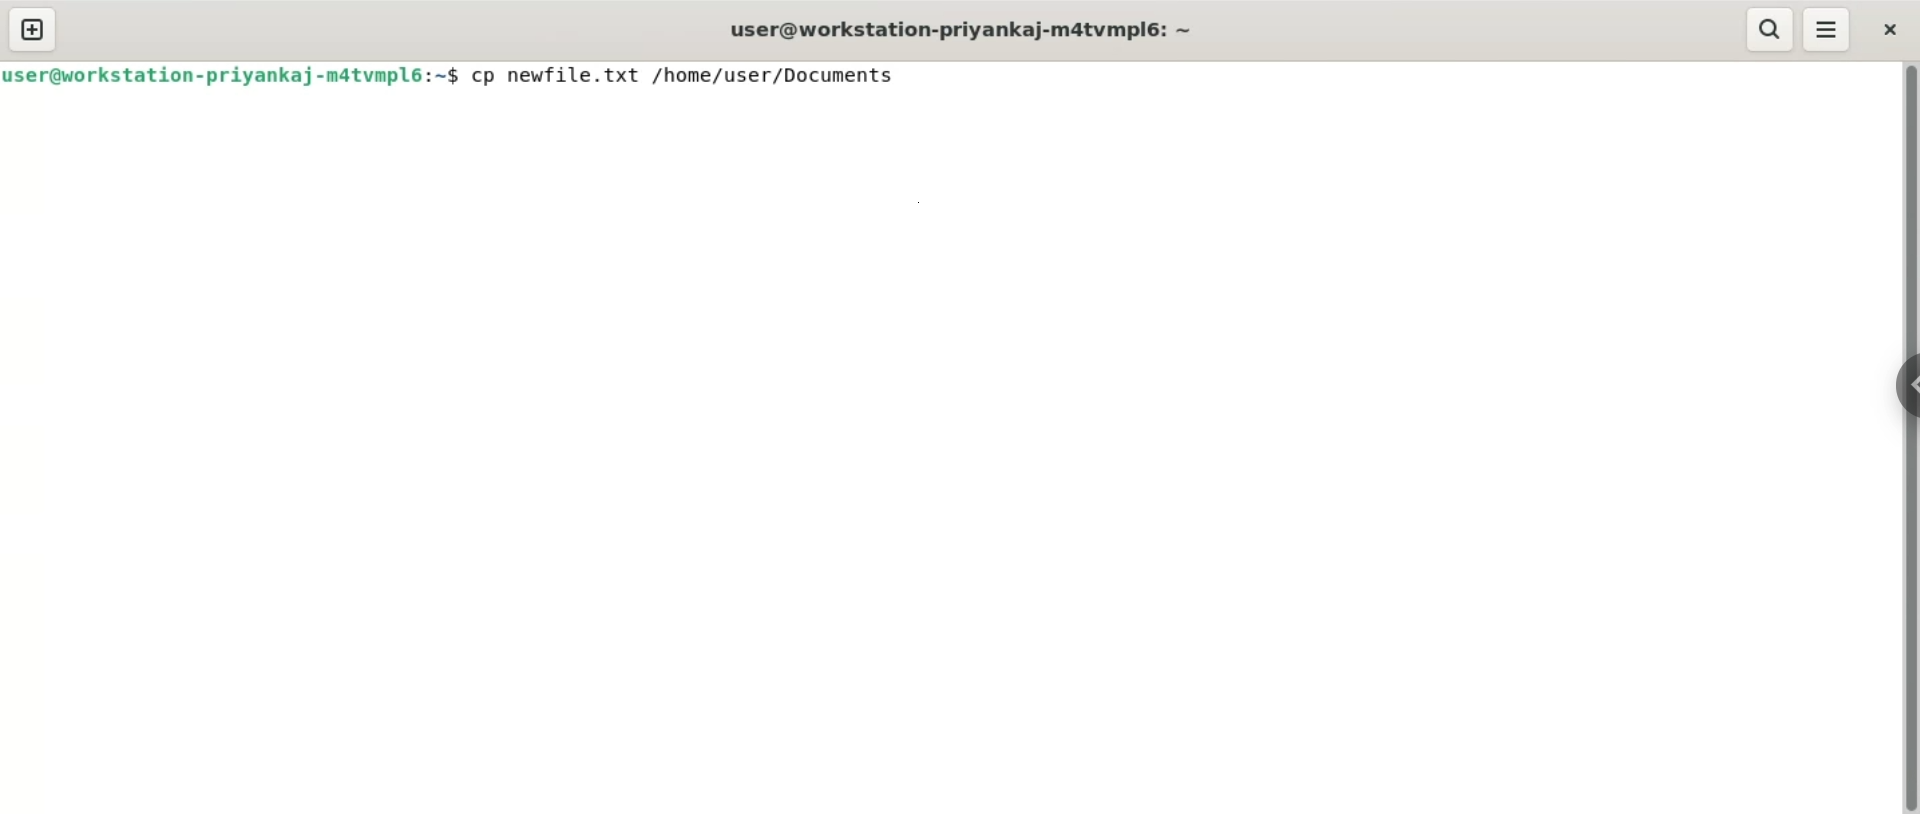 This screenshot has width=1920, height=814. What do you see at coordinates (1908, 438) in the screenshot?
I see `Vertical scroll bar` at bounding box center [1908, 438].